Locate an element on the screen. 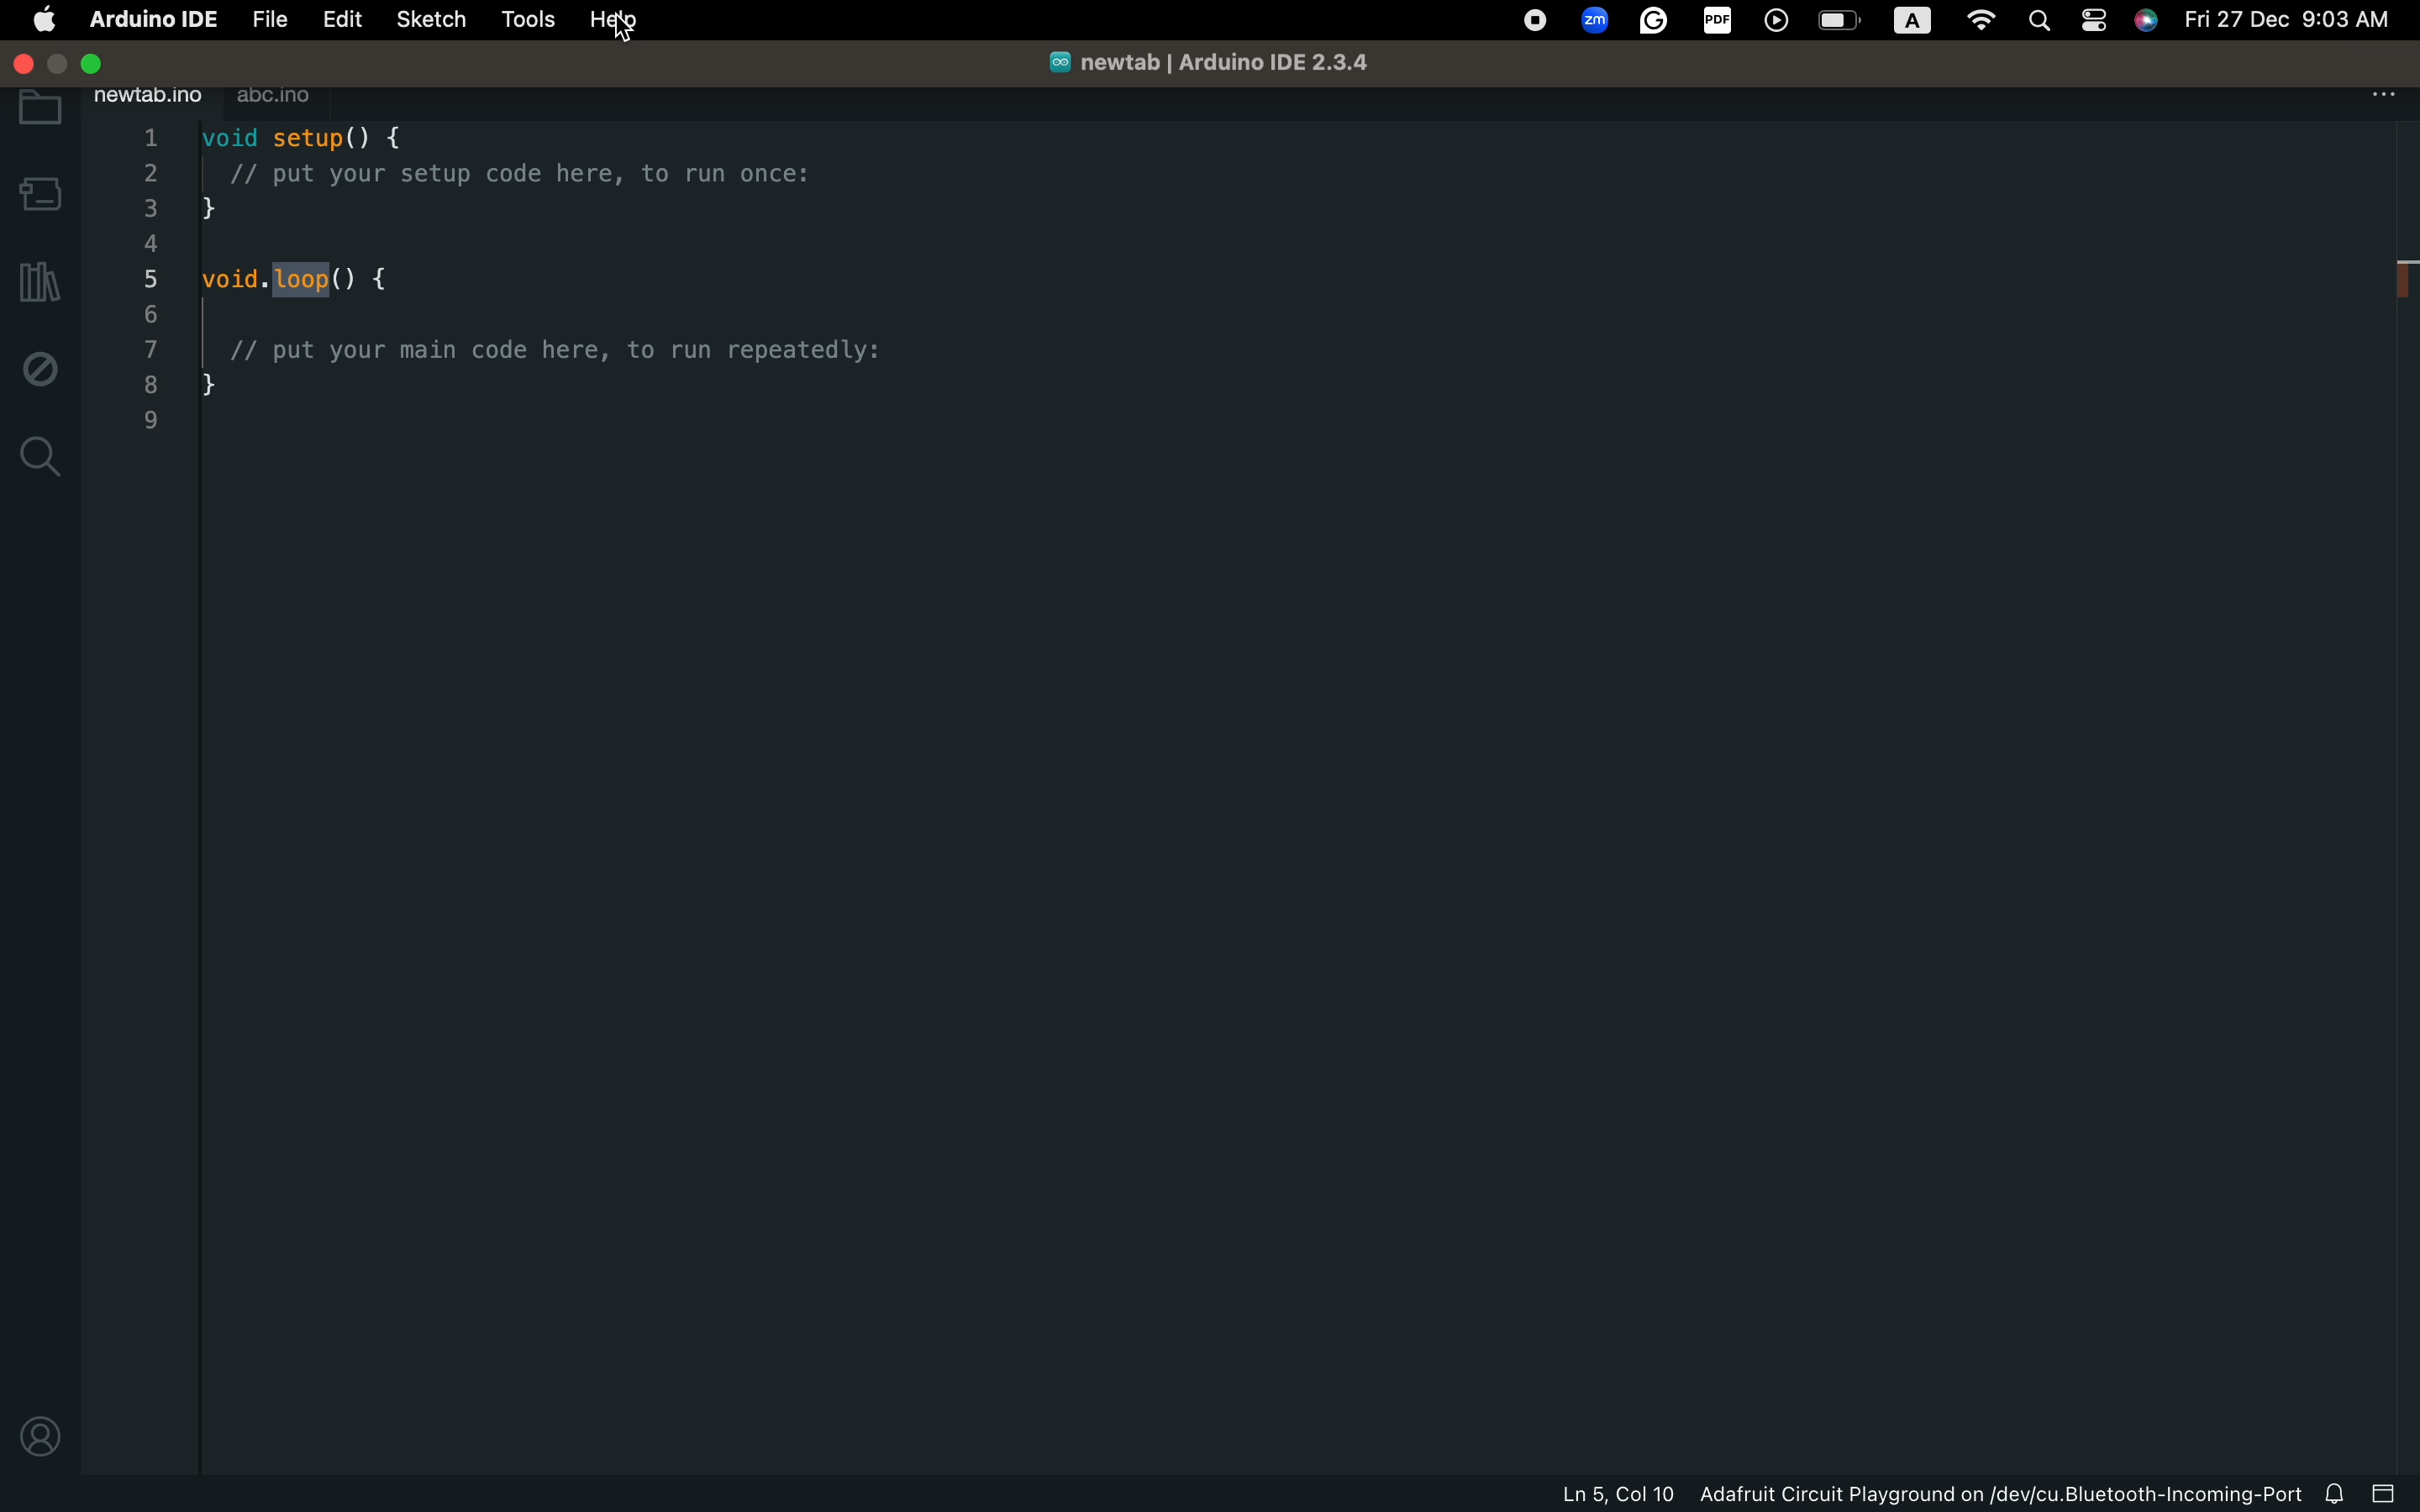  Page is located at coordinates (2098, 24).